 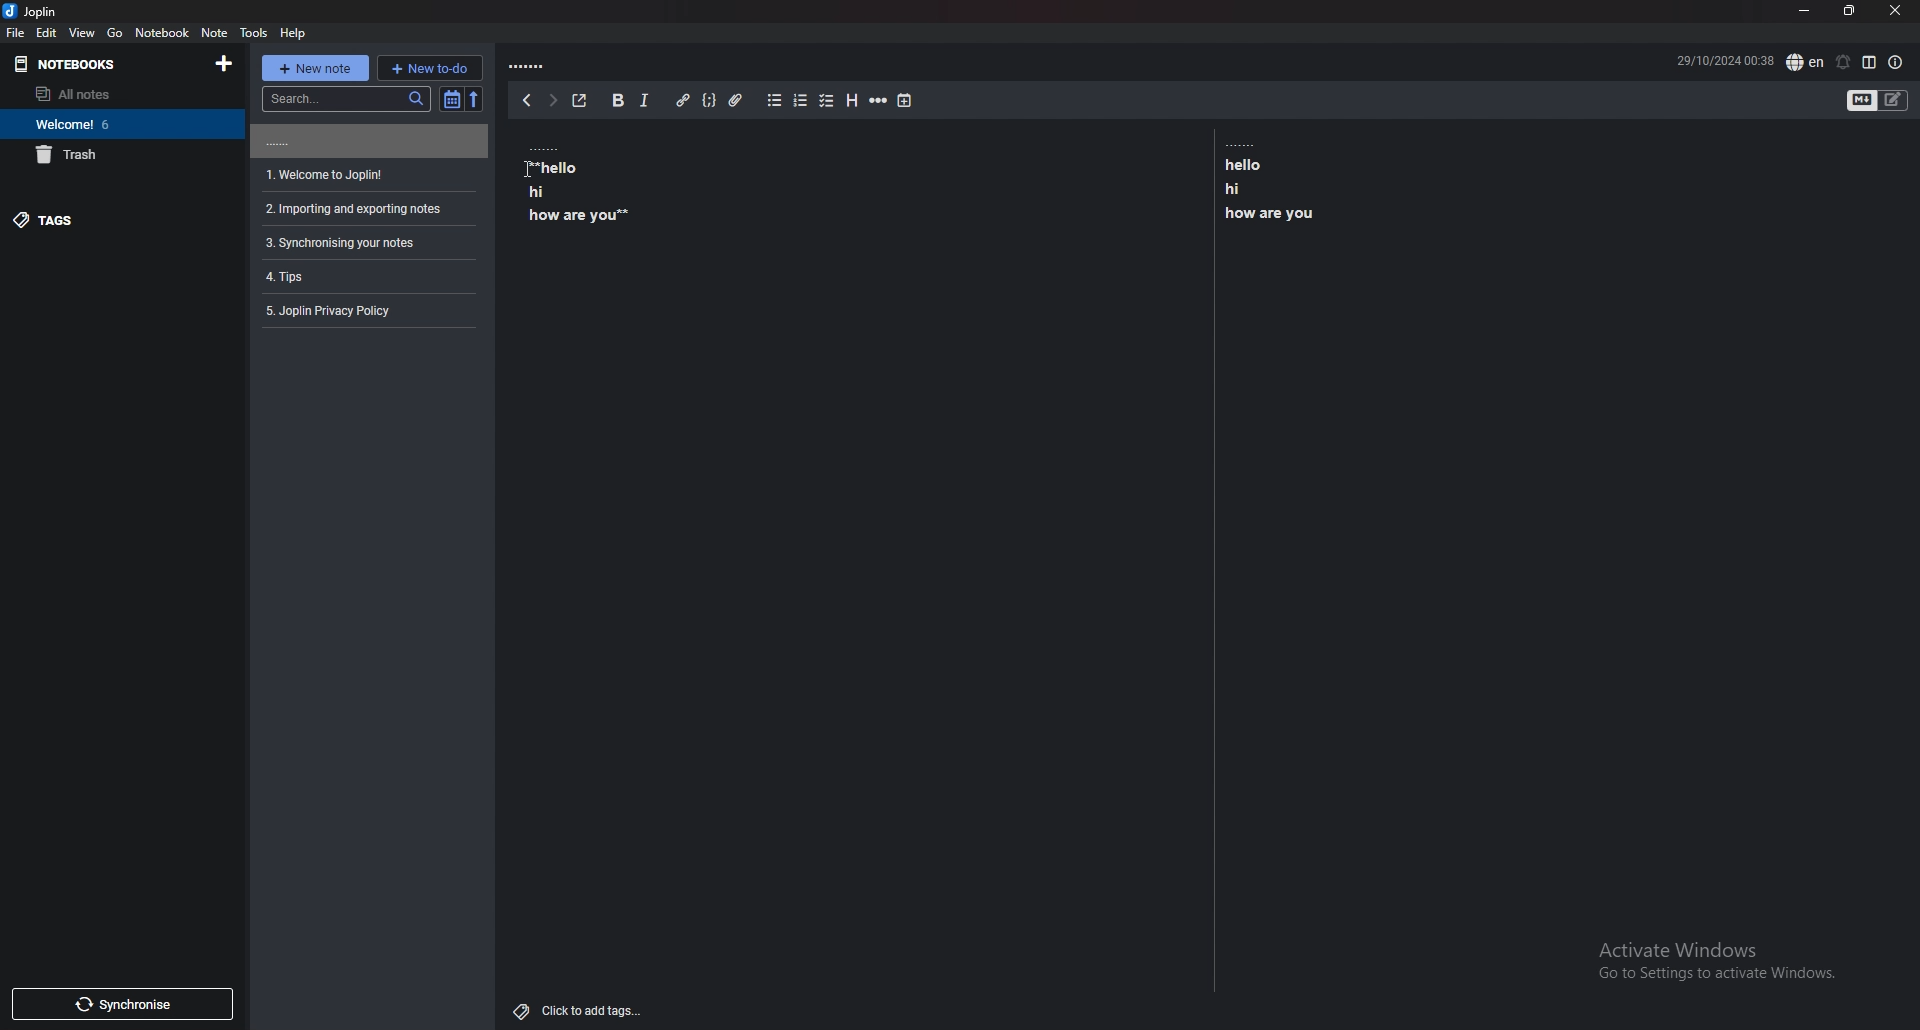 I want to click on bulleted list, so click(x=775, y=101).